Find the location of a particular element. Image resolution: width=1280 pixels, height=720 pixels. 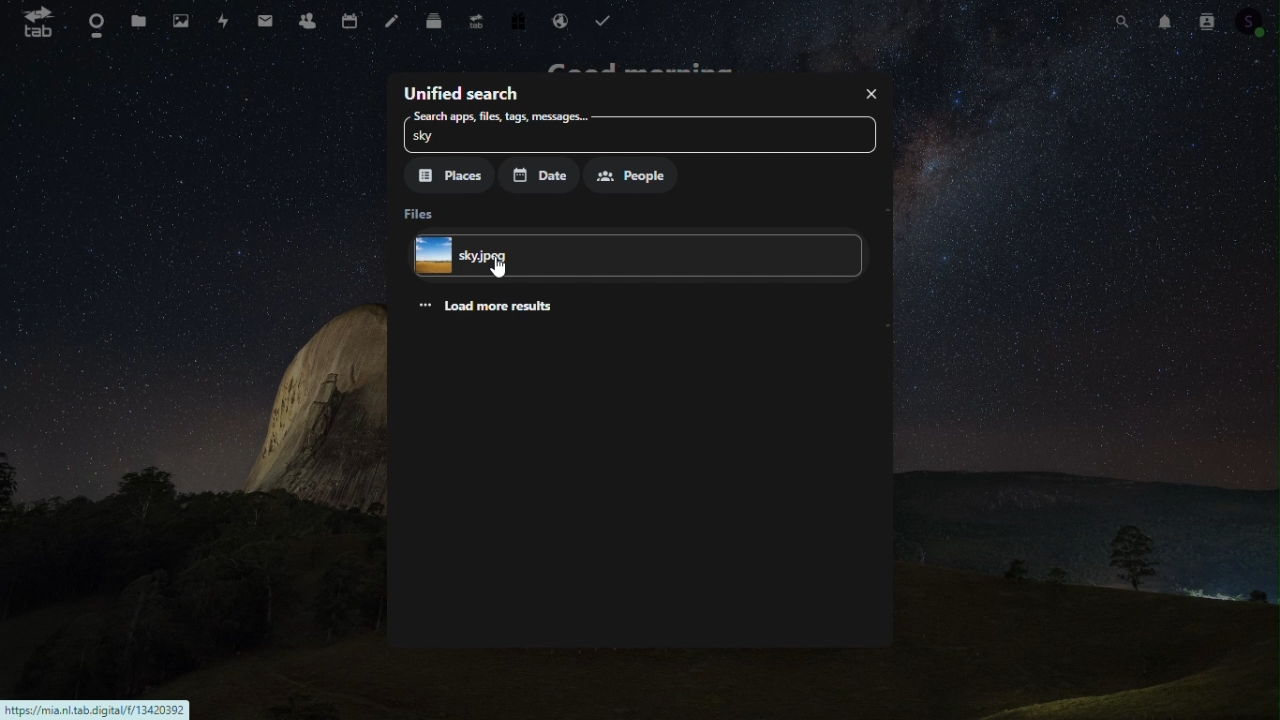

Contacts is located at coordinates (308, 17).